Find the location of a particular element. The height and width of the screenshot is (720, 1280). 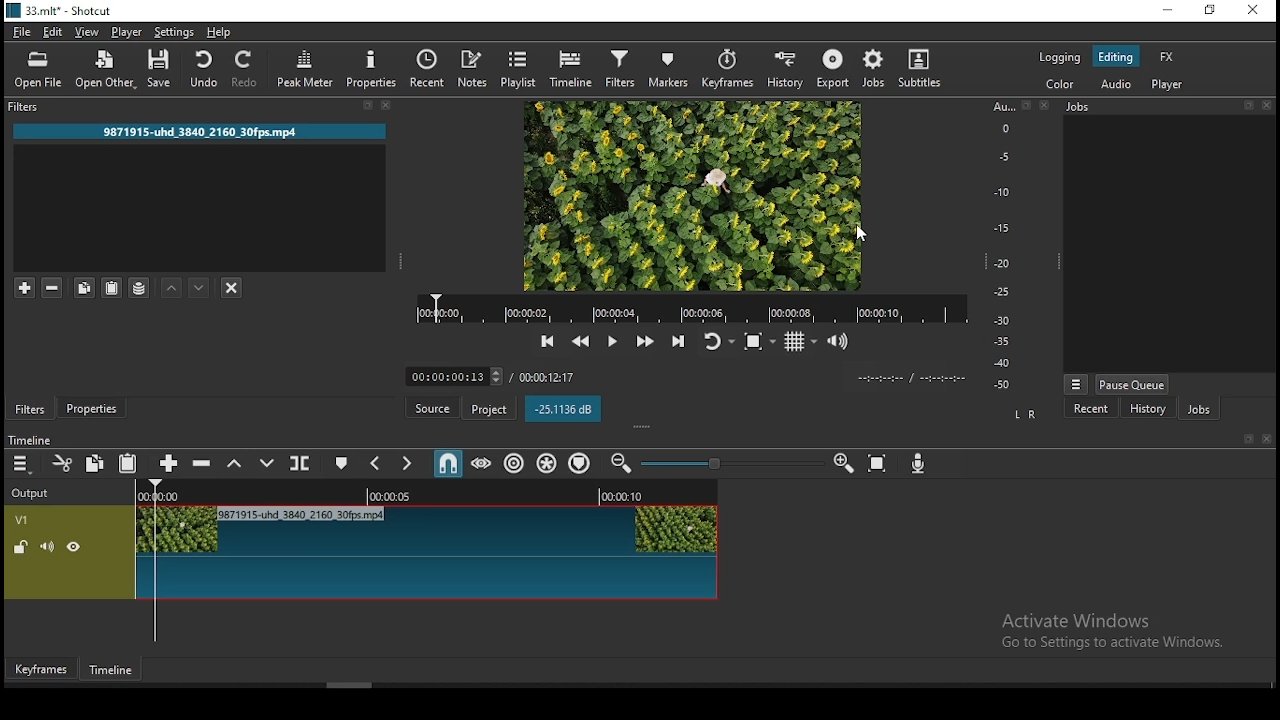

add a filter is located at coordinates (26, 288).